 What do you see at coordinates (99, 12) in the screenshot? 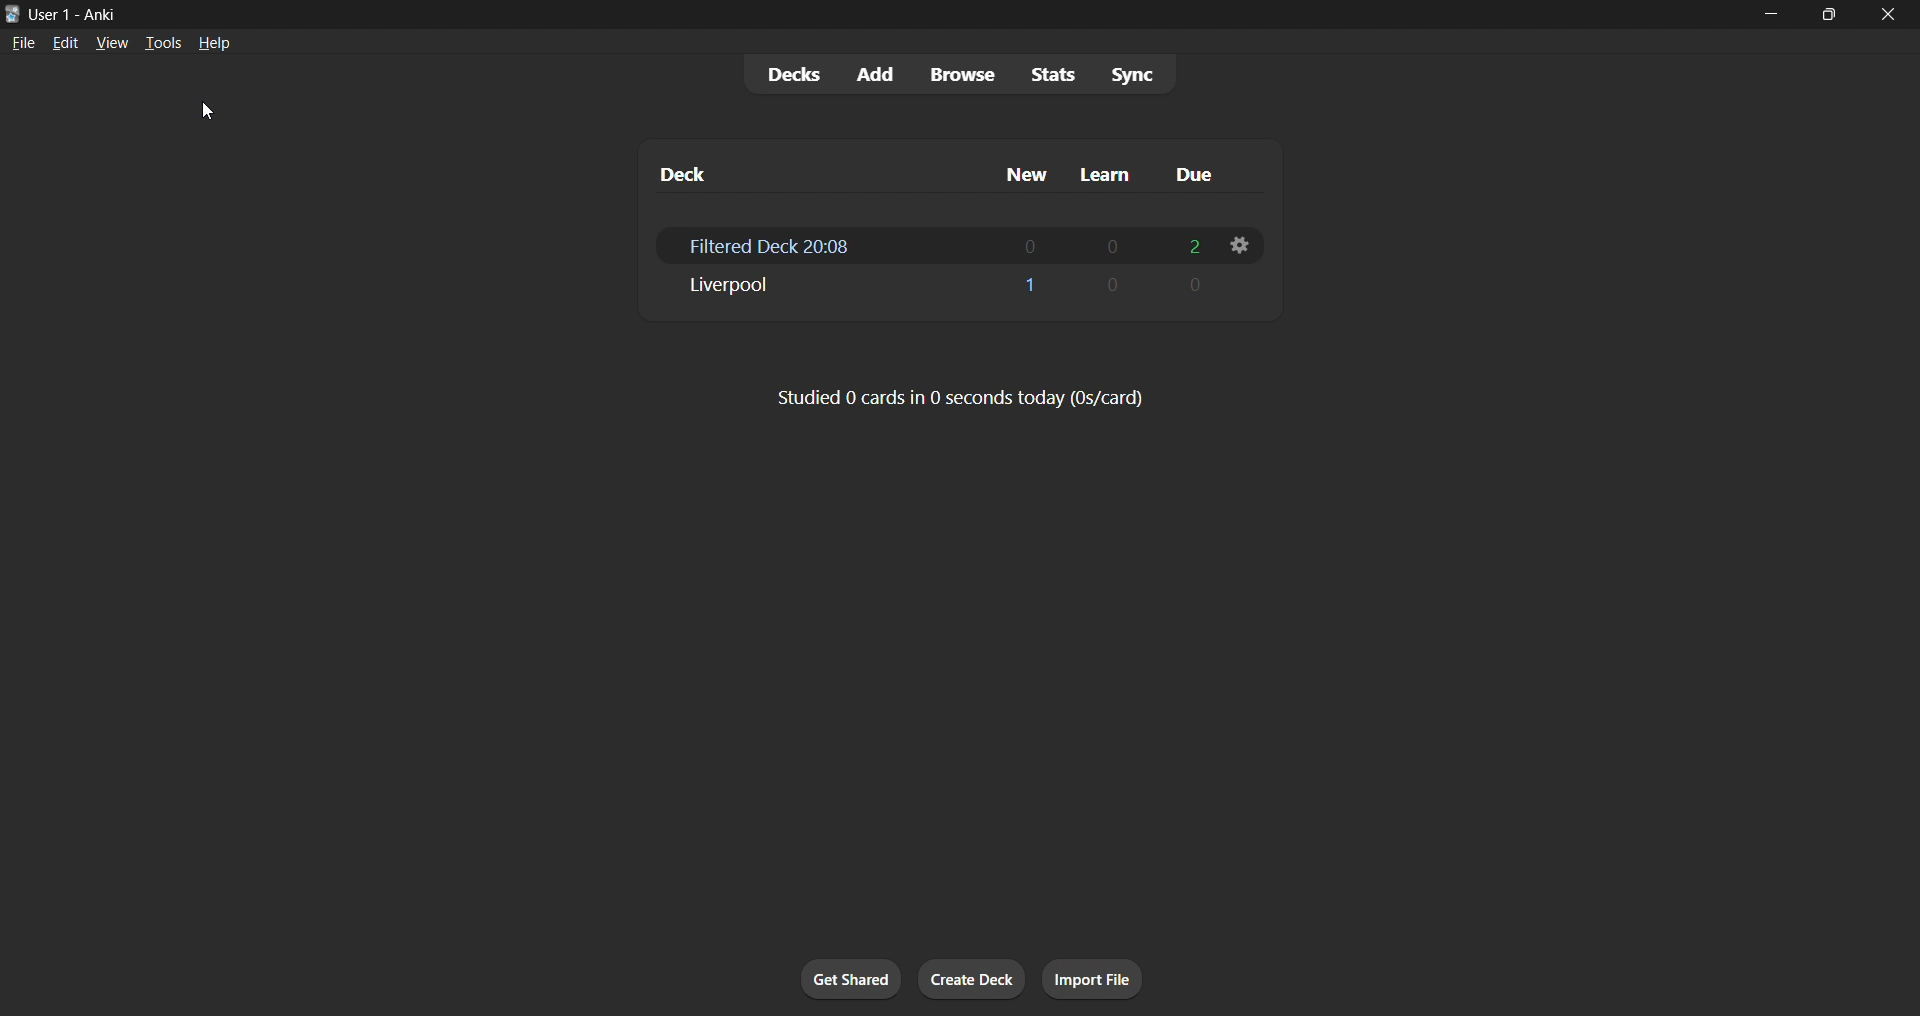
I see `Anki` at bounding box center [99, 12].